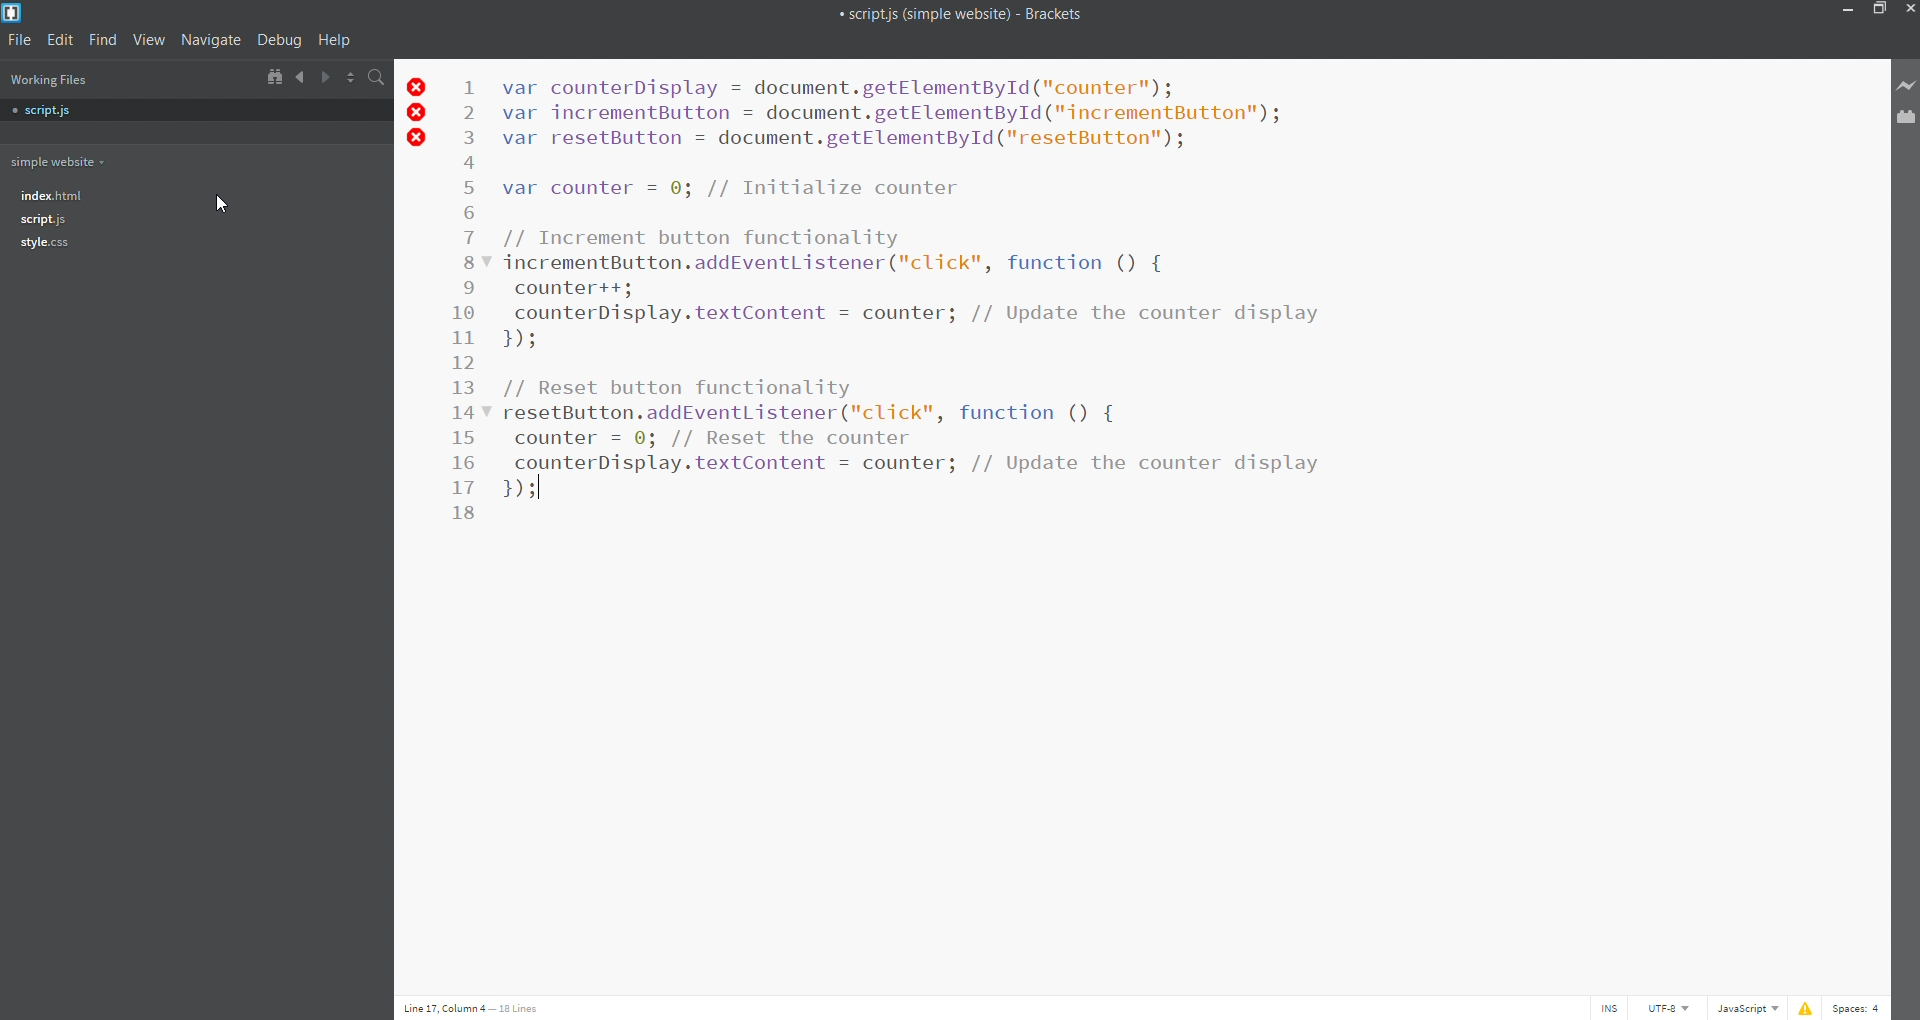 Image resolution: width=1920 pixels, height=1020 pixels. Describe the element at coordinates (1906, 122) in the screenshot. I see `extension manager` at that location.